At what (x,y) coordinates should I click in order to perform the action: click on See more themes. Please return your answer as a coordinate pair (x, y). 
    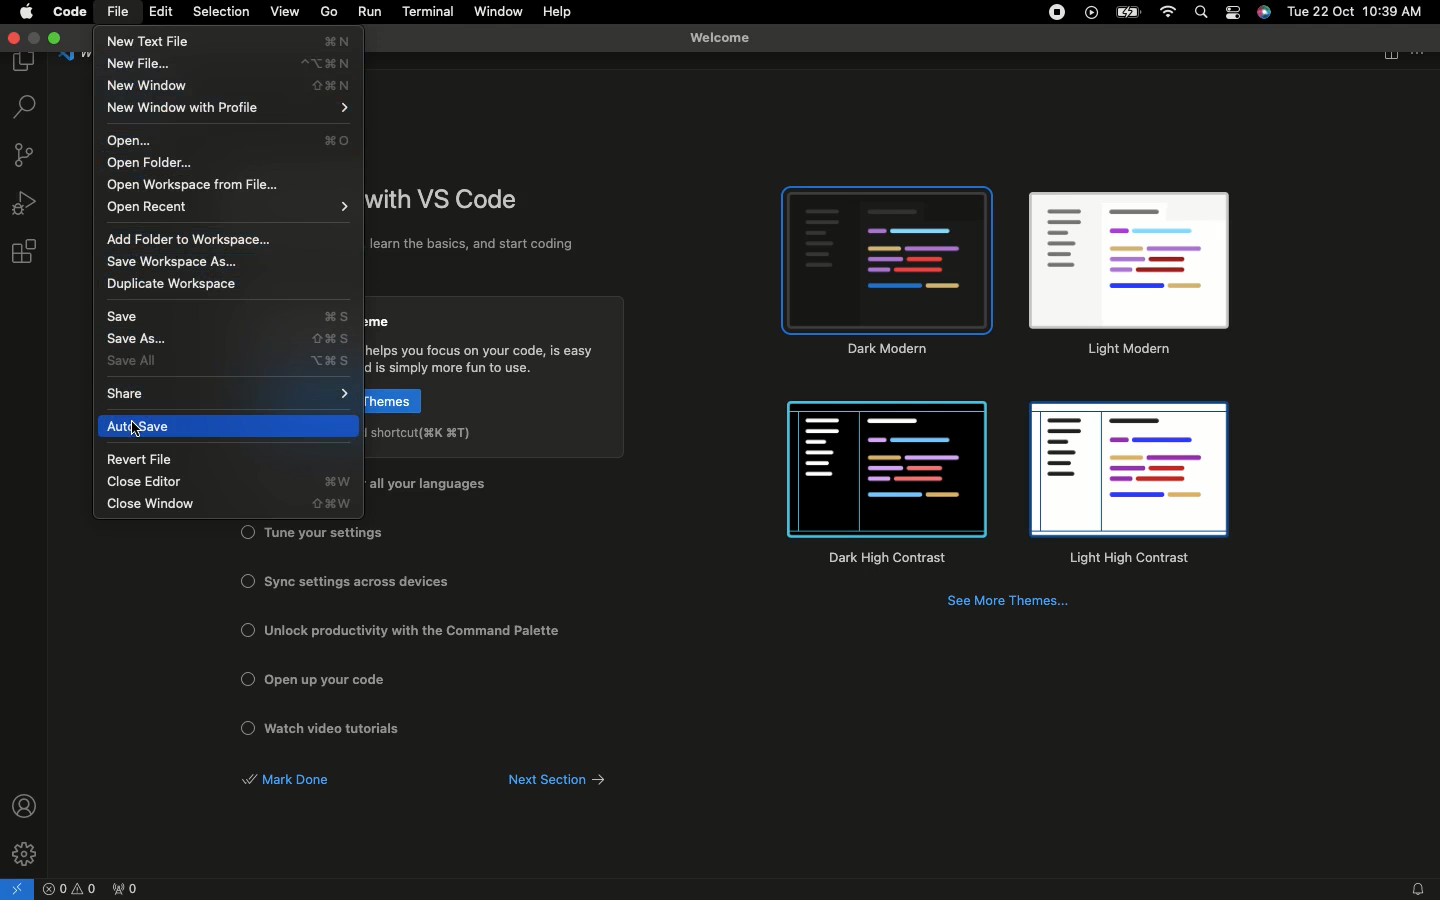
    Looking at the image, I should click on (1011, 604).